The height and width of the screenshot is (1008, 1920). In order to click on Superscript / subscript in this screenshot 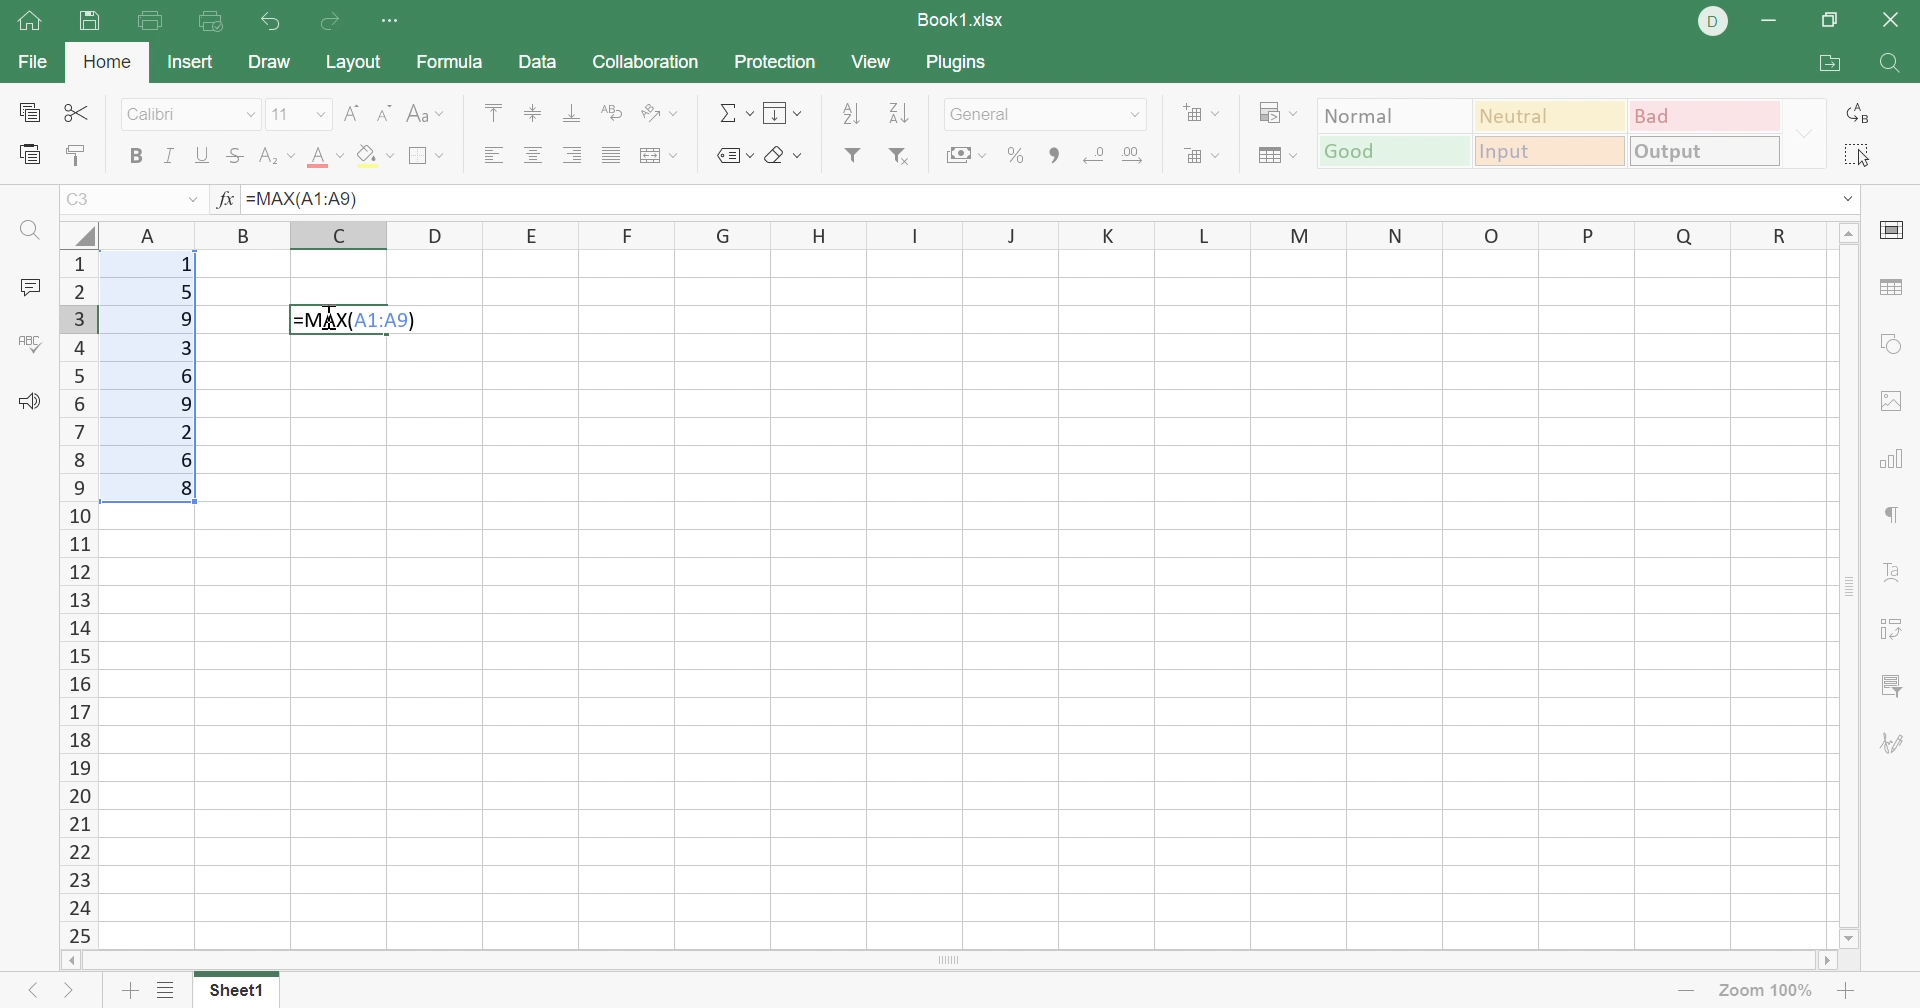, I will do `click(273, 157)`.